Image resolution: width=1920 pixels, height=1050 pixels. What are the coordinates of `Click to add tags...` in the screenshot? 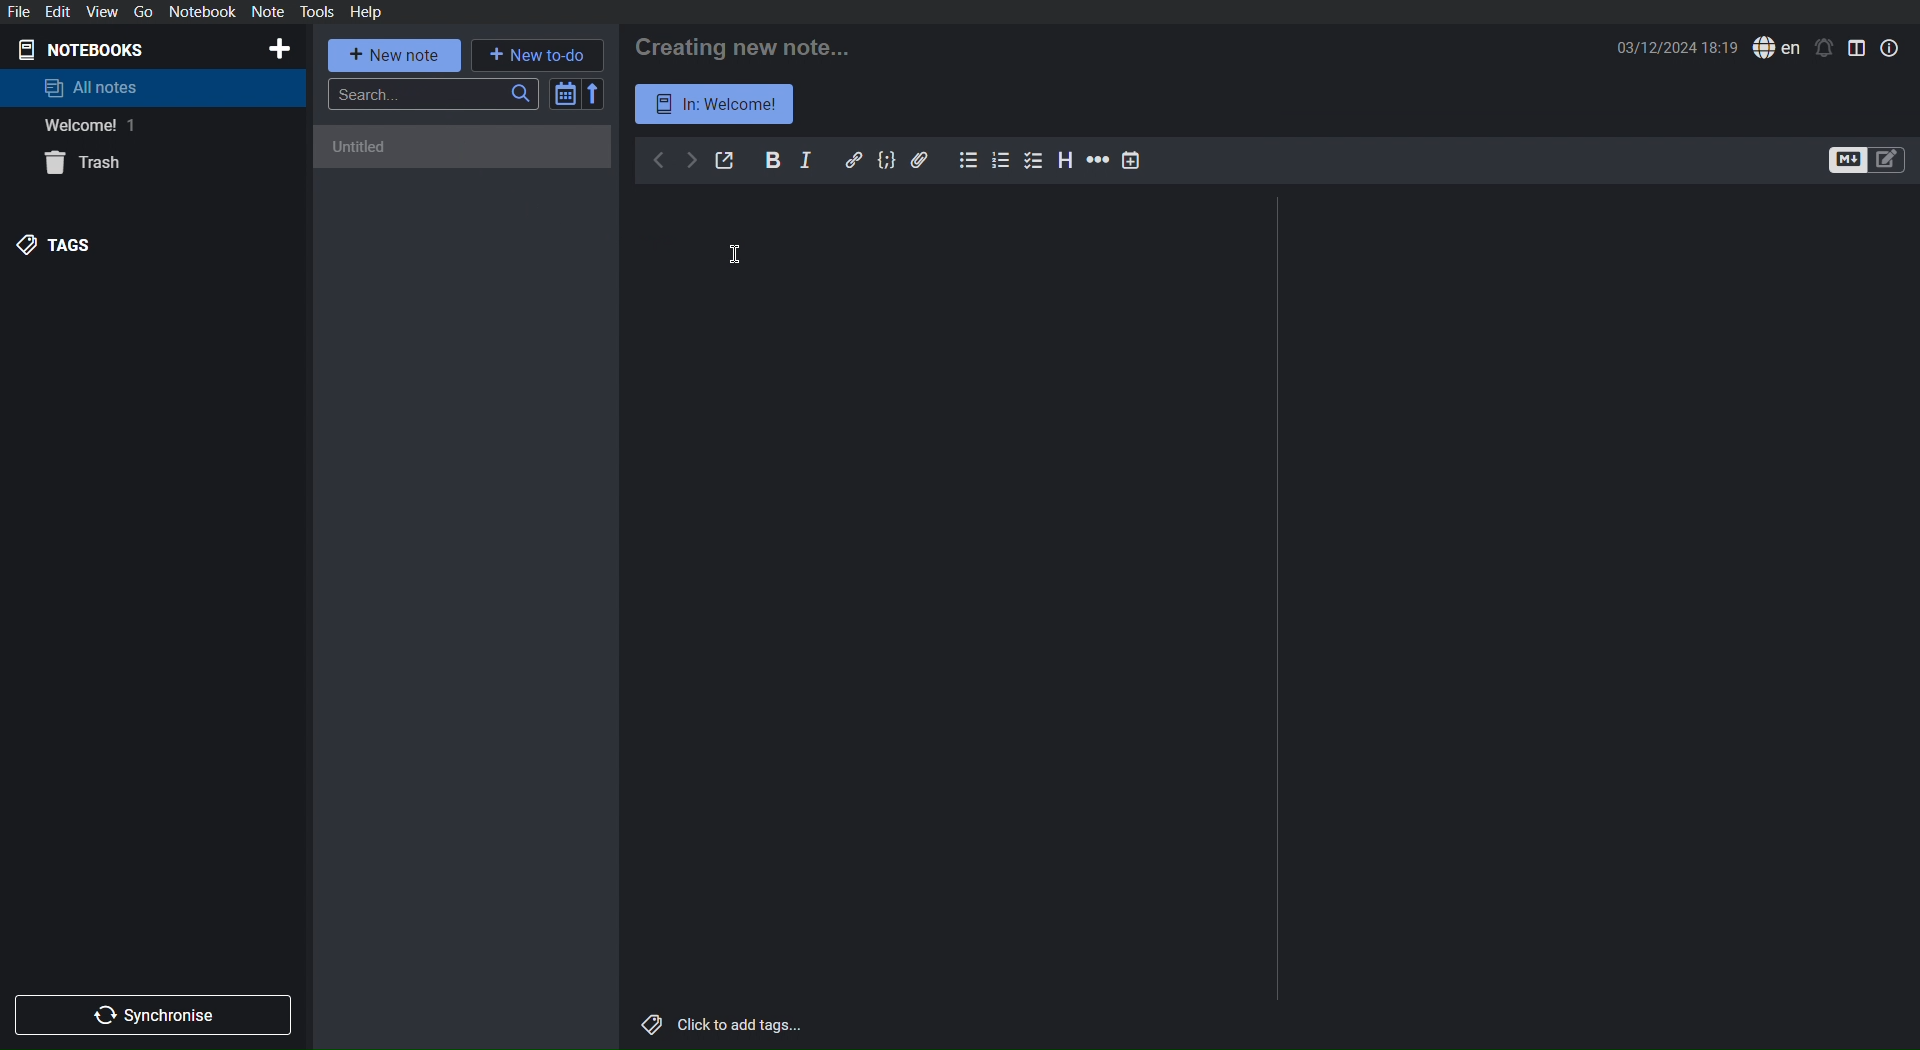 It's located at (719, 1026).